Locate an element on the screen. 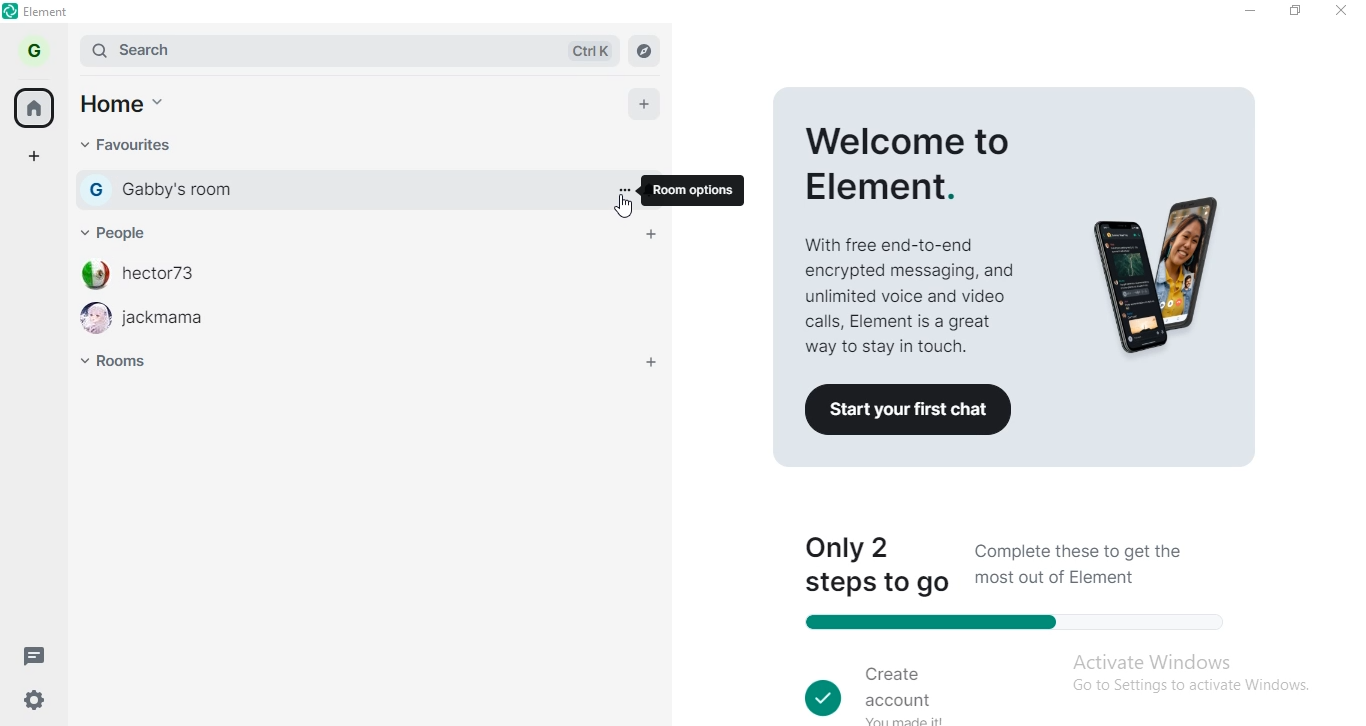 This screenshot has width=1366, height=726. search is located at coordinates (262, 49).